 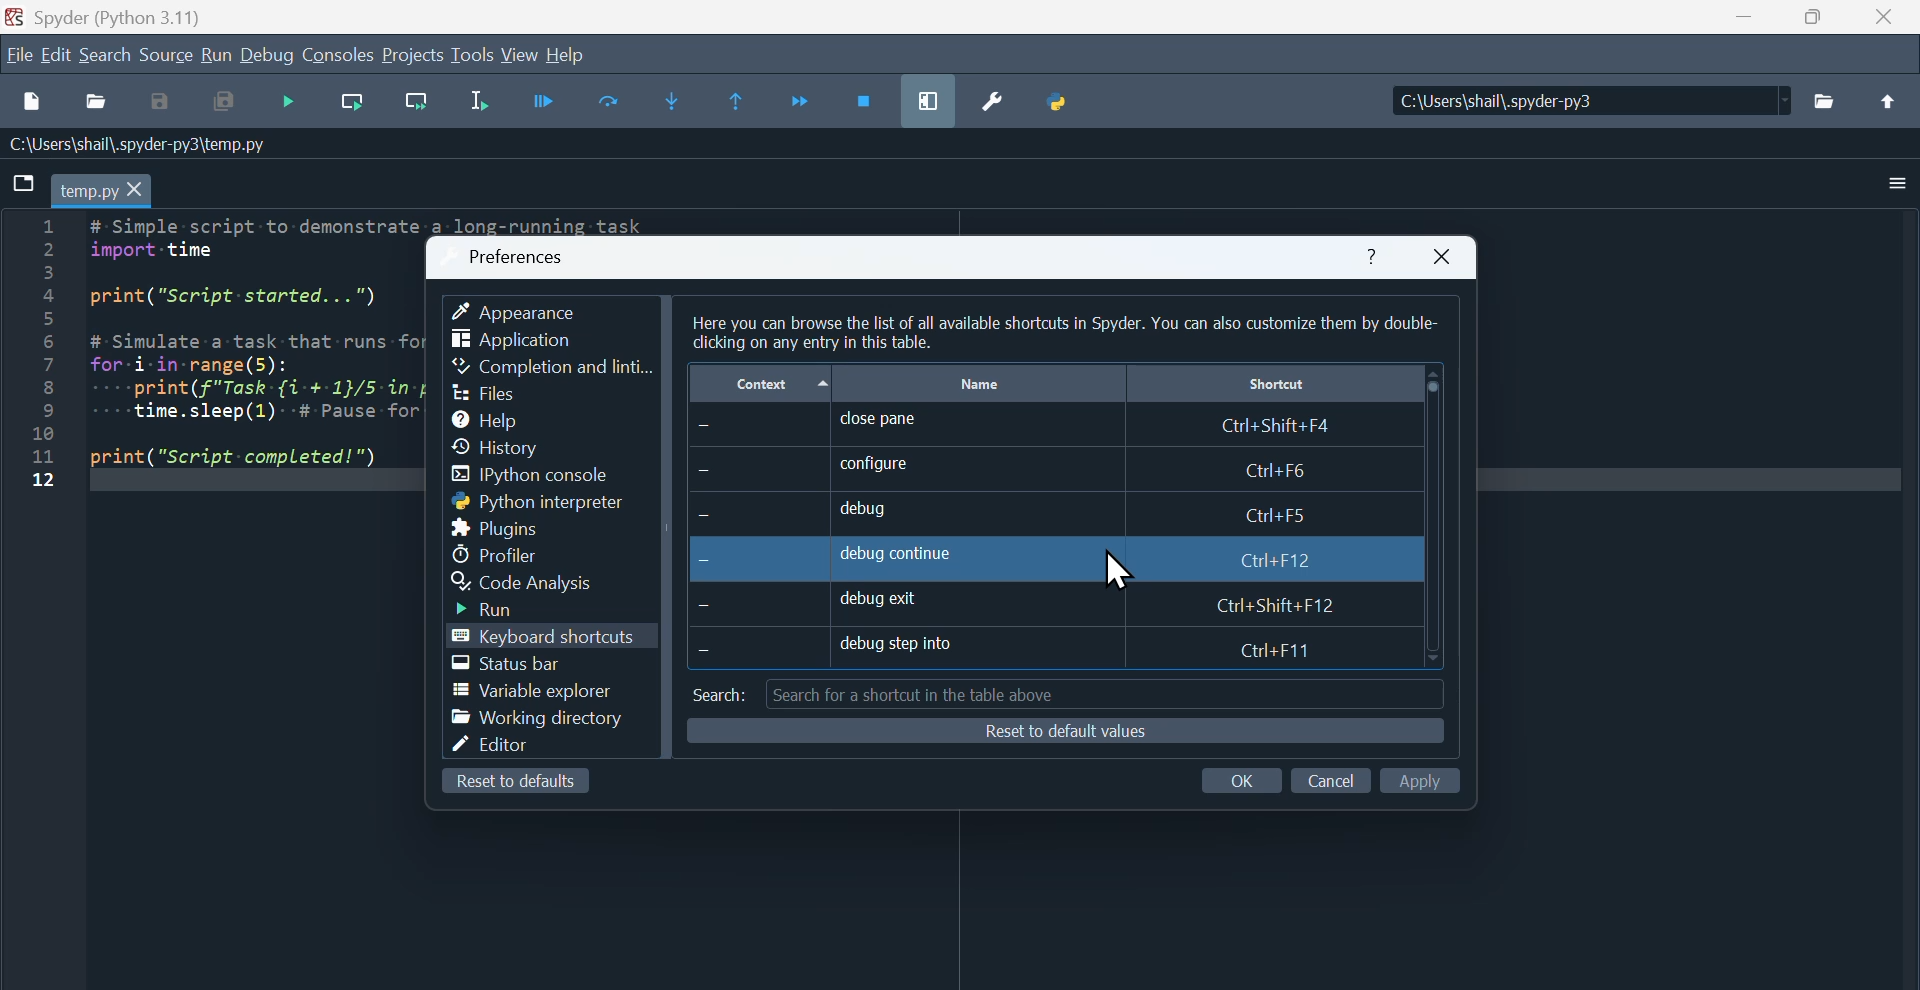 What do you see at coordinates (473, 59) in the screenshot?
I see `tools` at bounding box center [473, 59].